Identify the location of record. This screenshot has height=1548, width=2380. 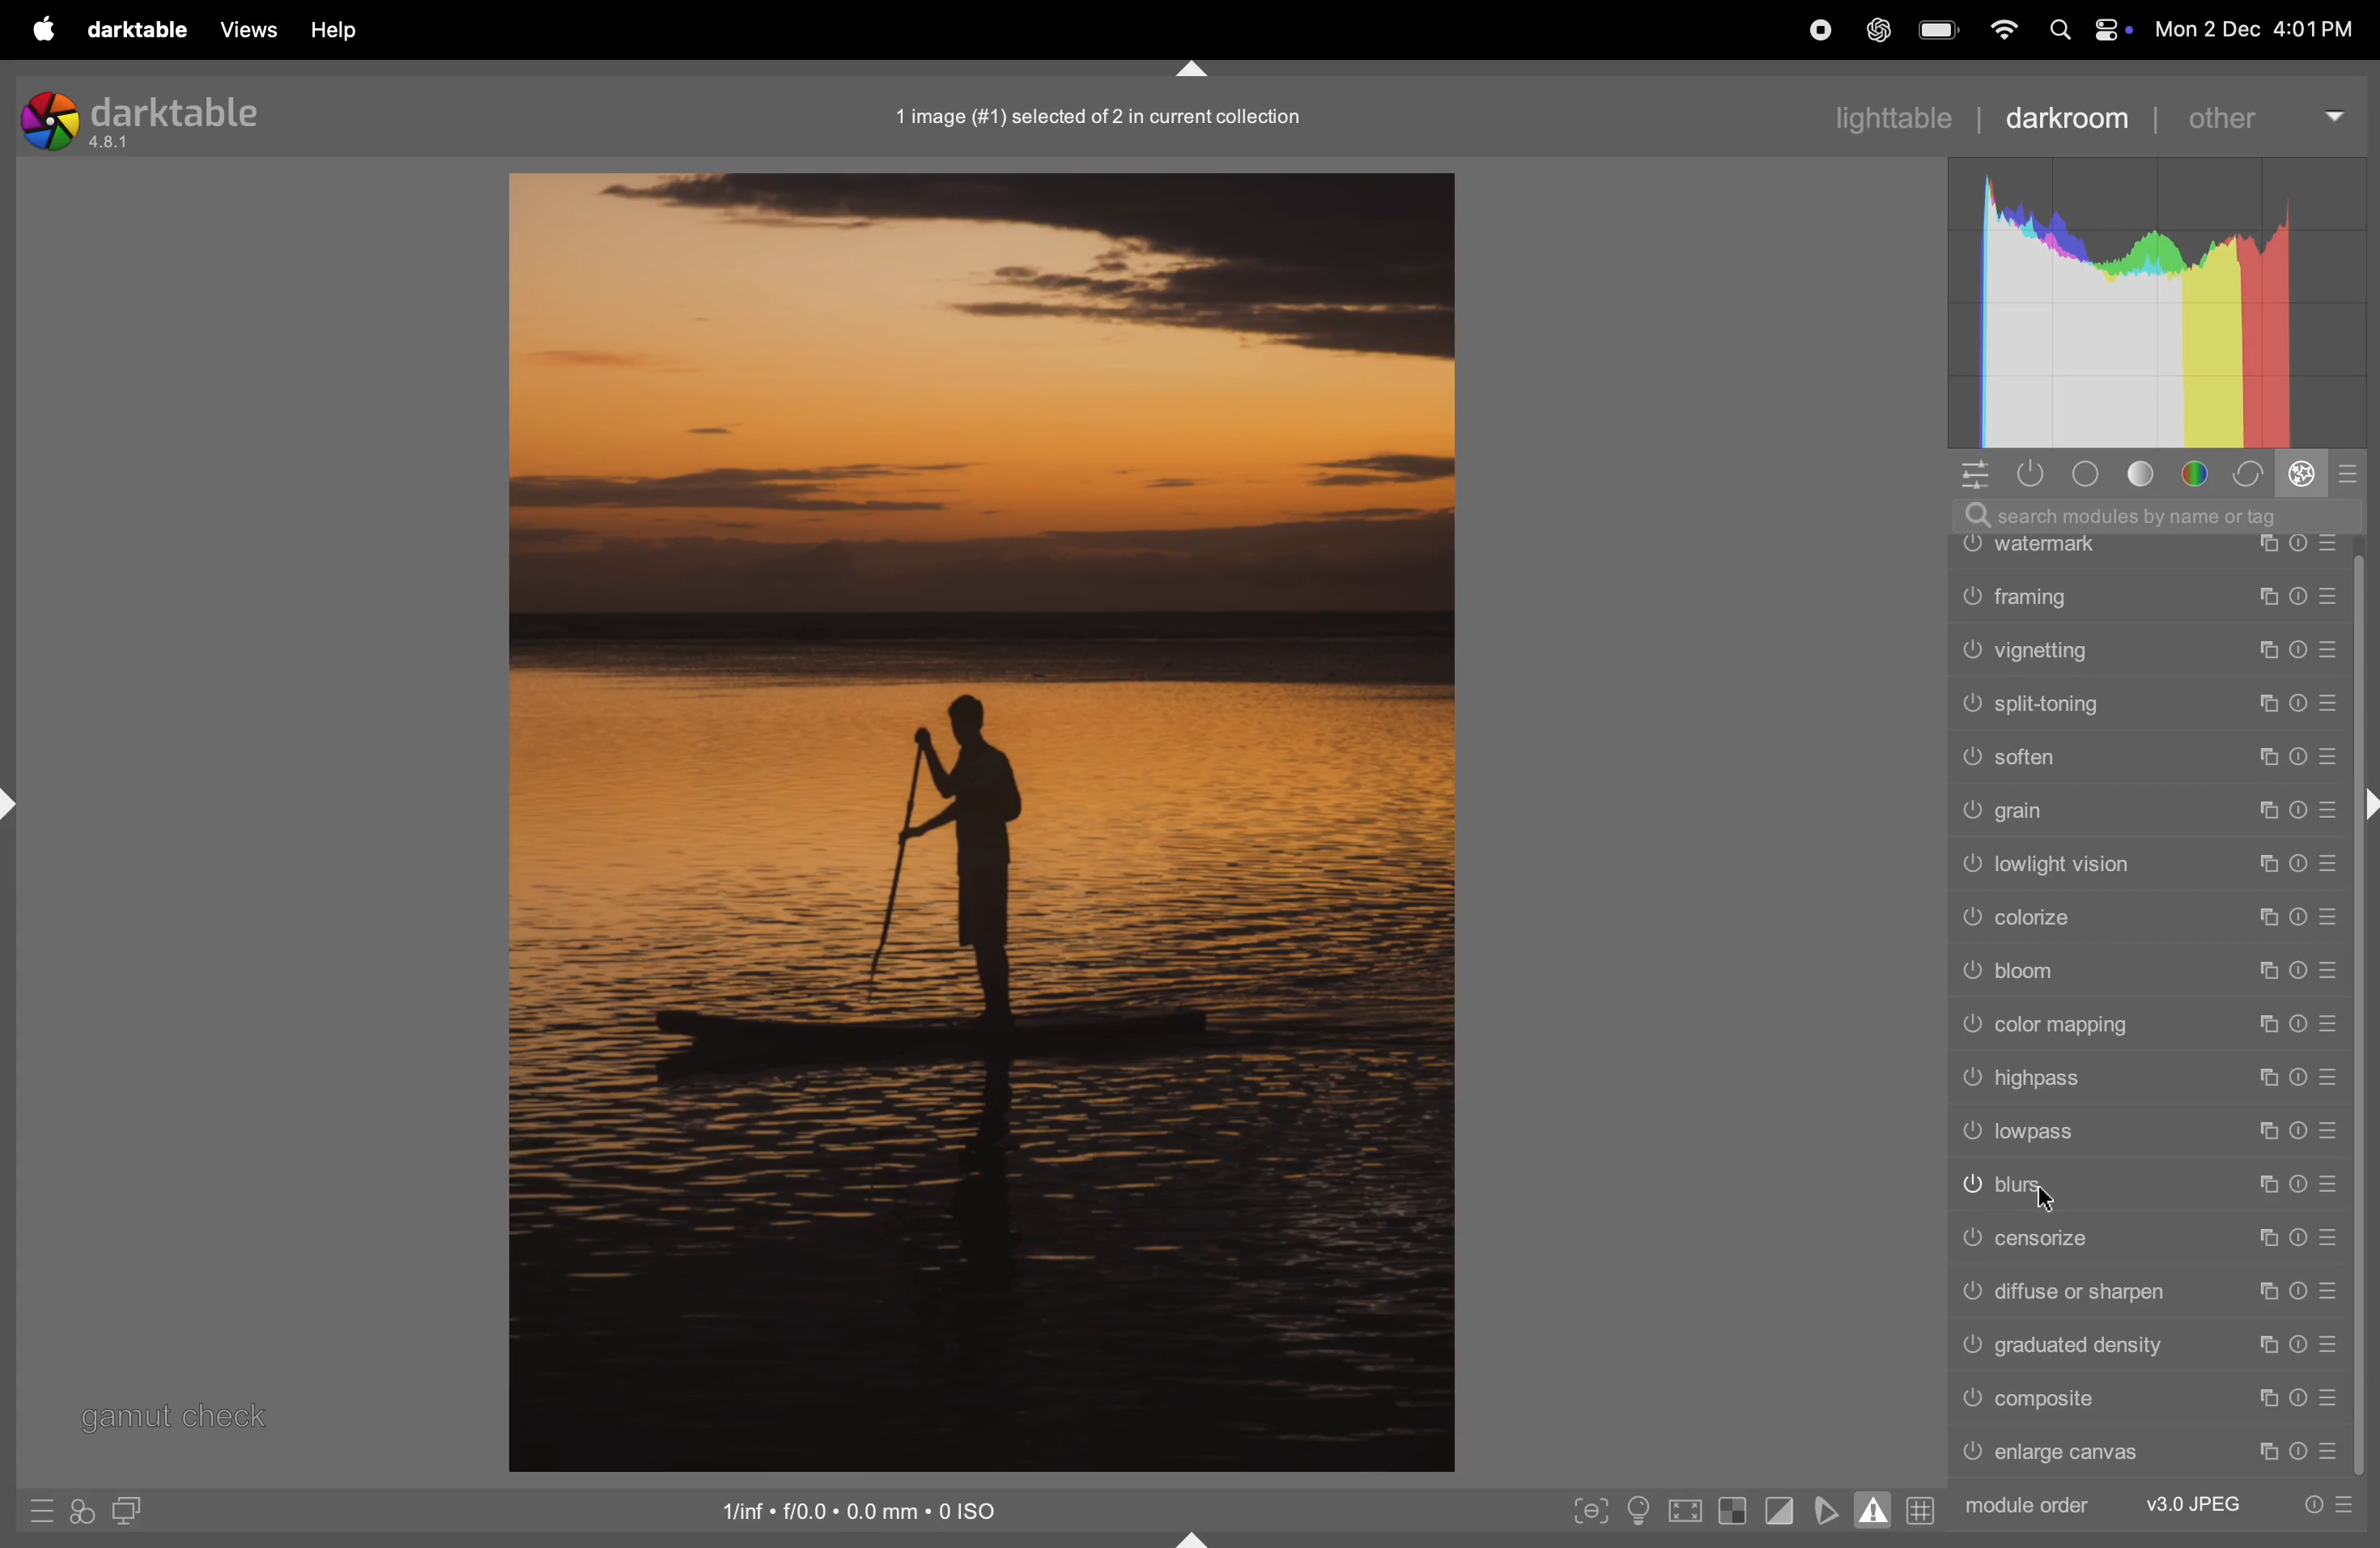
(1817, 30).